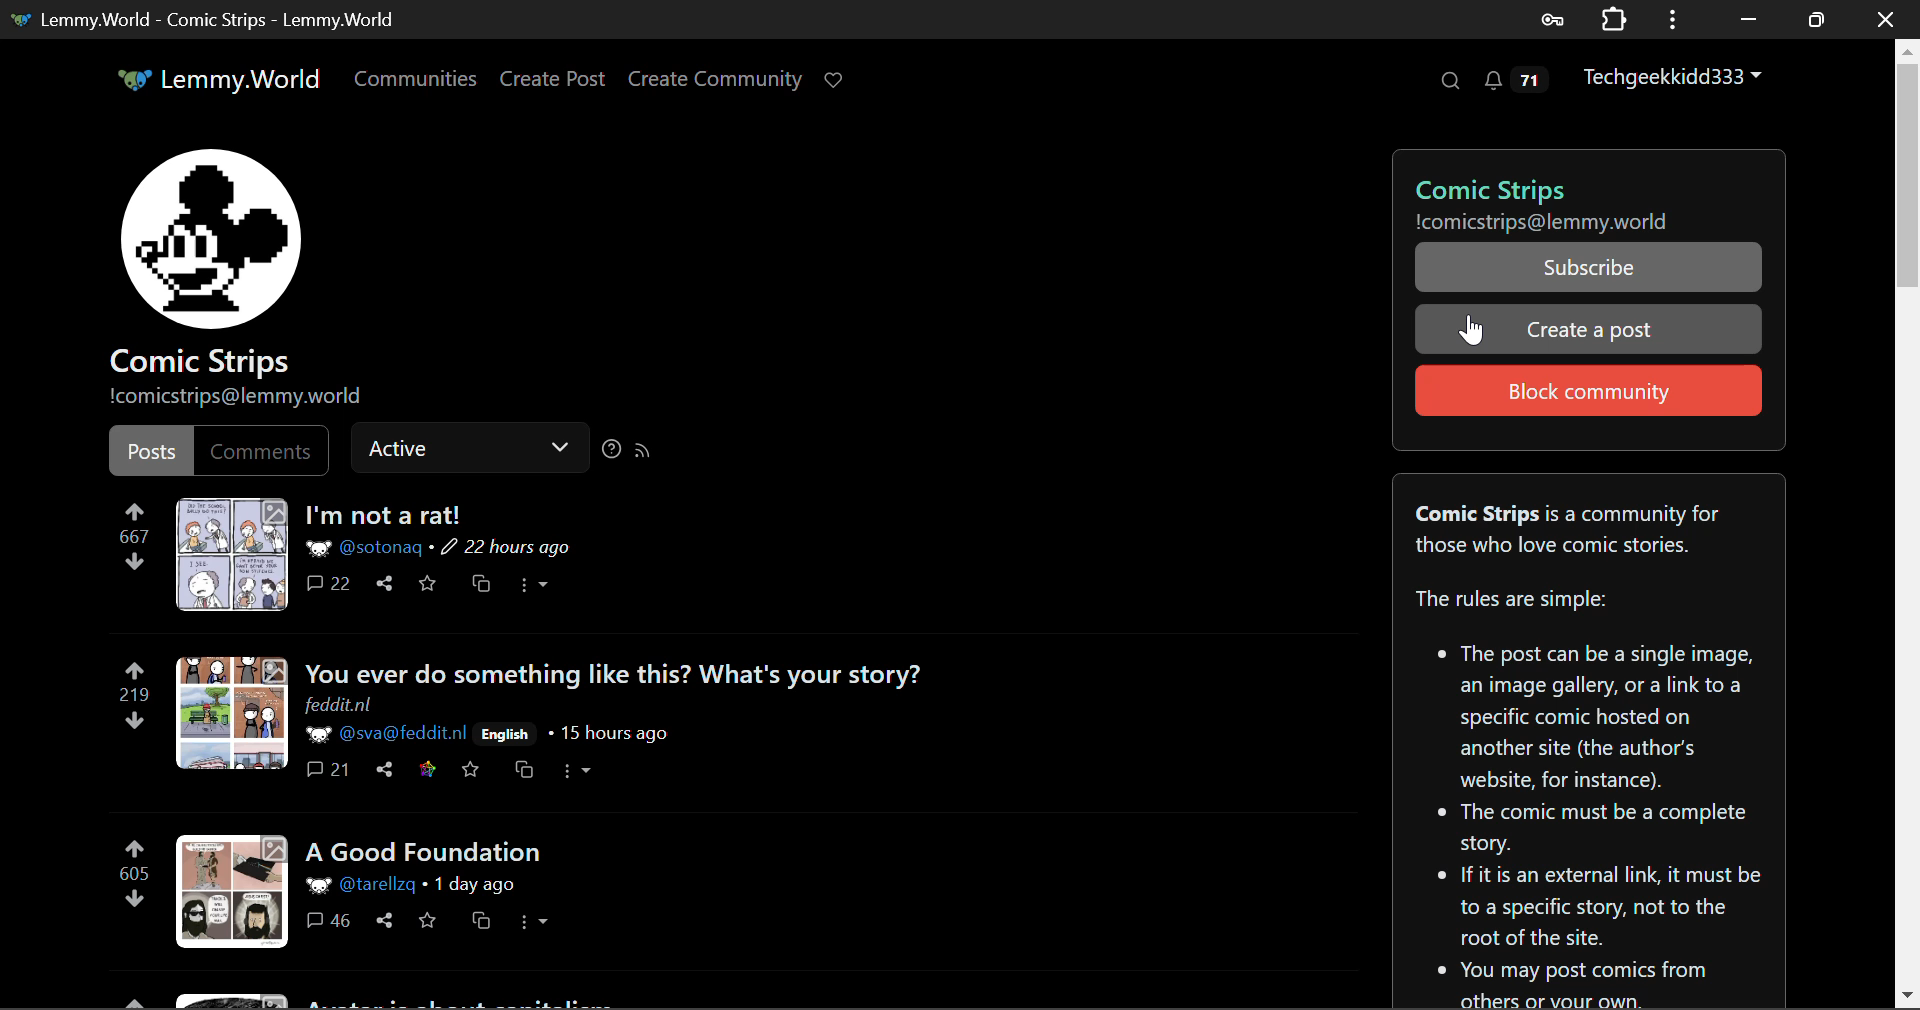 This screenshot has height=1010, width=1920. I want to click on You ever do something like this? What's your story?, so click(616, 672).